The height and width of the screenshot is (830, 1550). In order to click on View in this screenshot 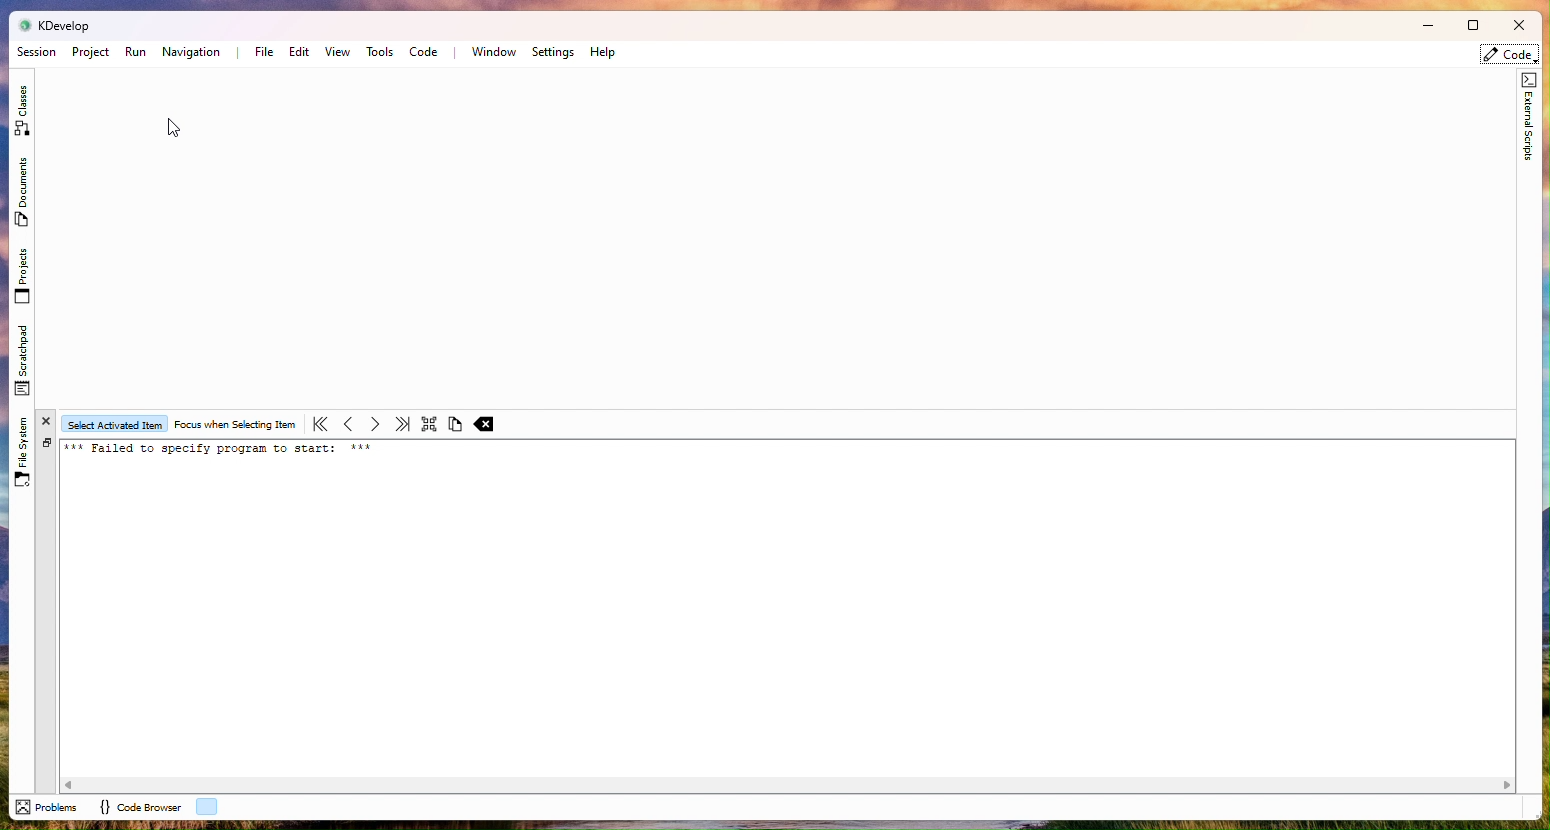, I will do `click(338, 53)`.